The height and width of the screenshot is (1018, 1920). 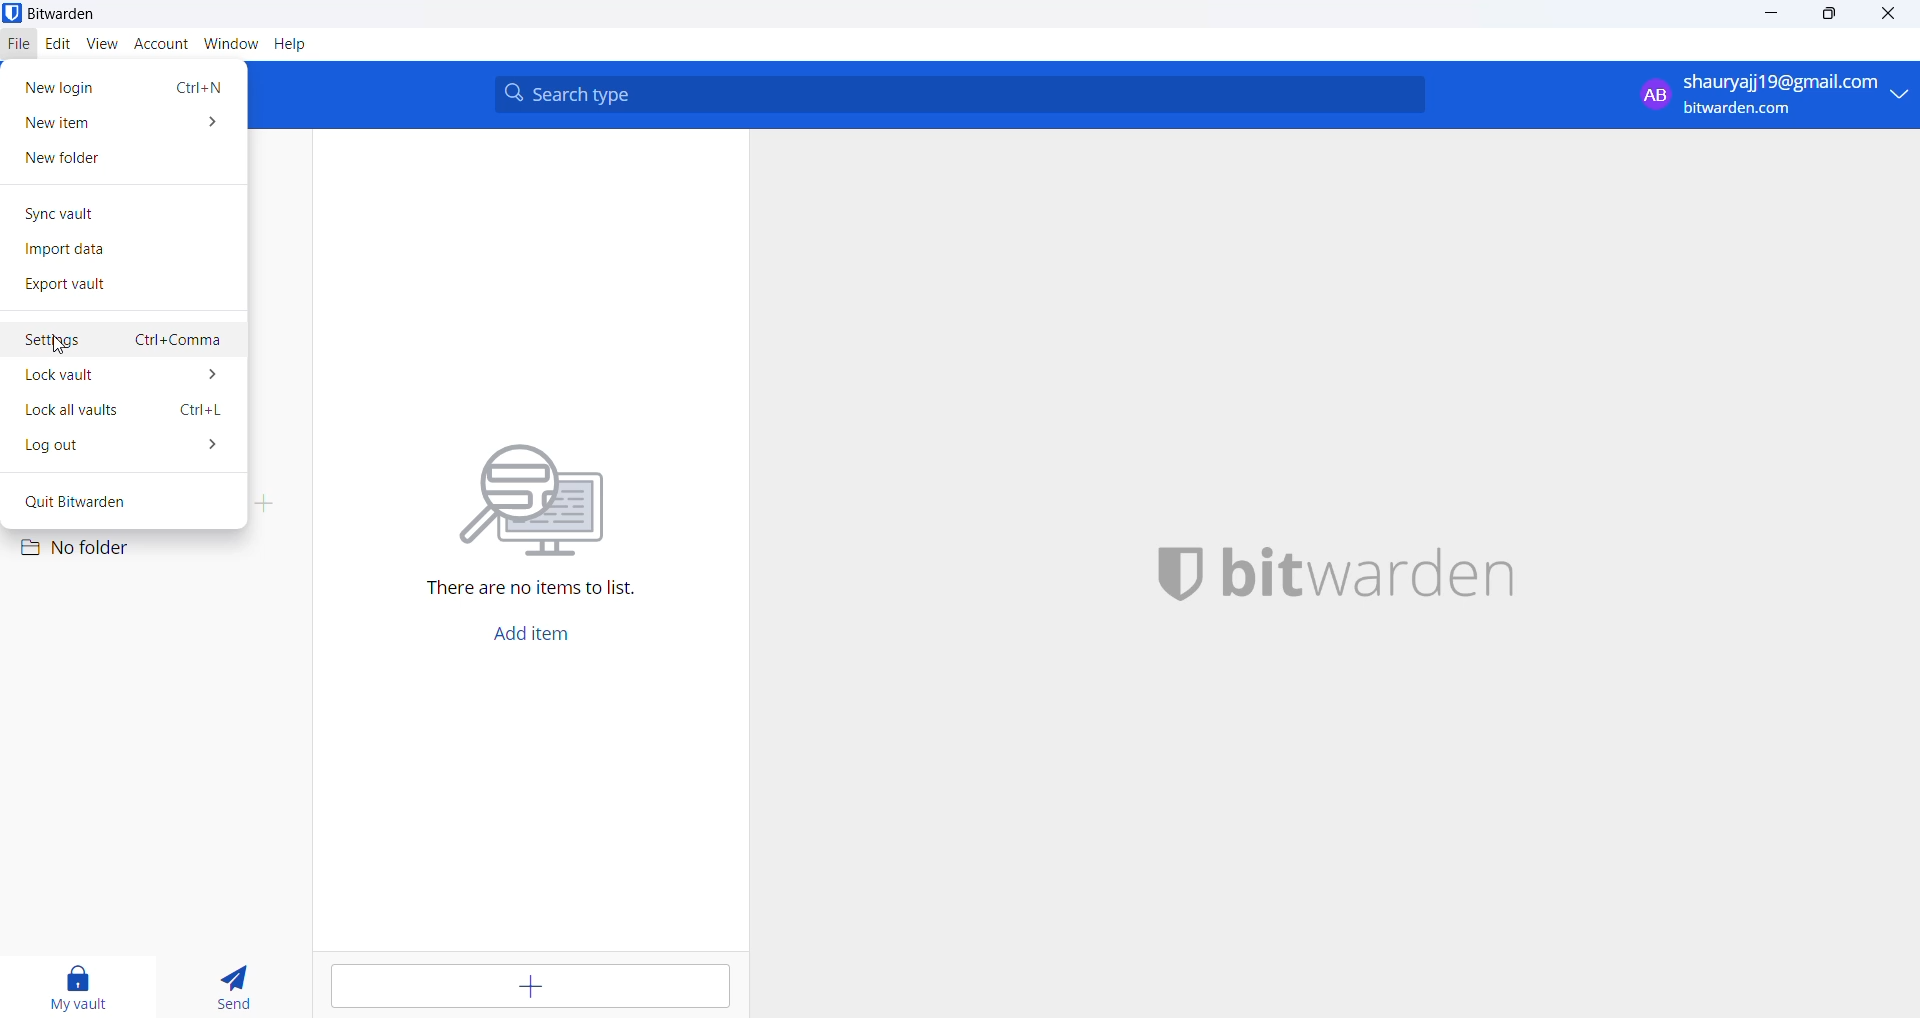 What do you see at coordinates (965, 92) in the screenshot?
I see `search type` at bounding box center [965, 92].